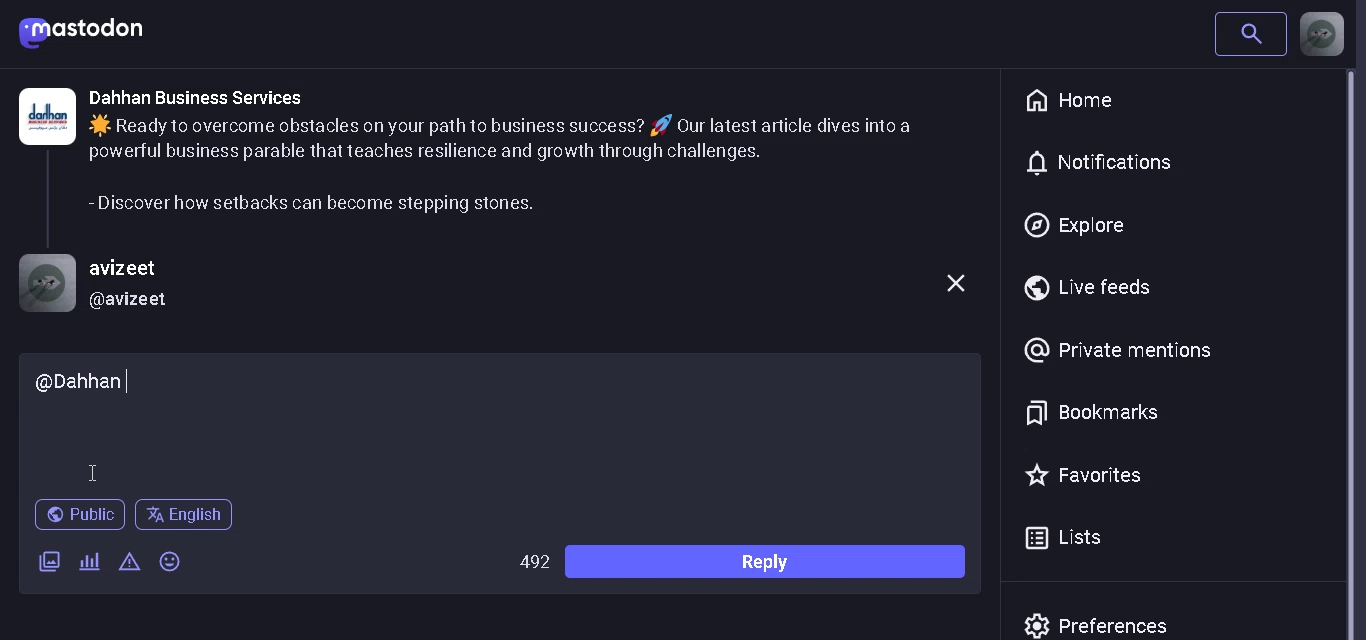  Describe the element at coordinates (89, 467) in the screenshot. I see `Cursor` at that location.